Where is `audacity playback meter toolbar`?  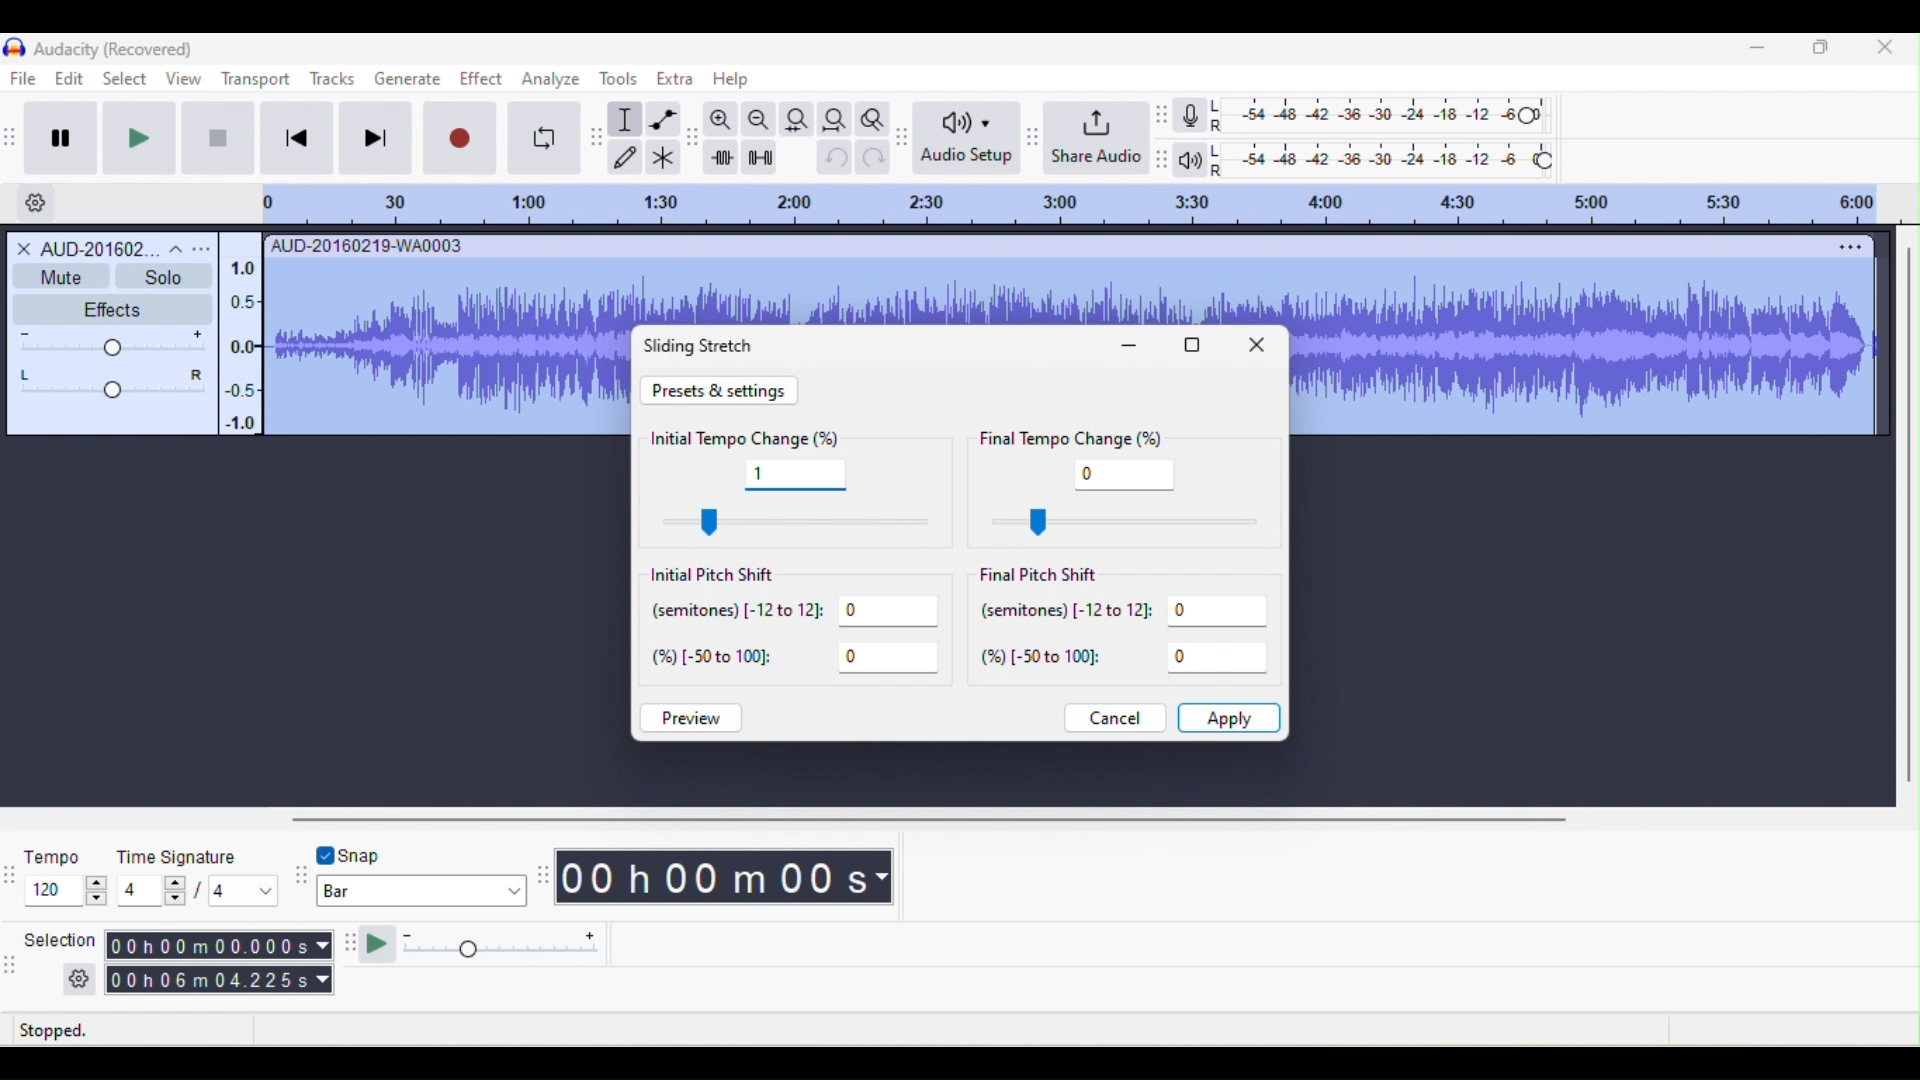
audacity playback meter toolbar is located at coordinates (1166, 157).